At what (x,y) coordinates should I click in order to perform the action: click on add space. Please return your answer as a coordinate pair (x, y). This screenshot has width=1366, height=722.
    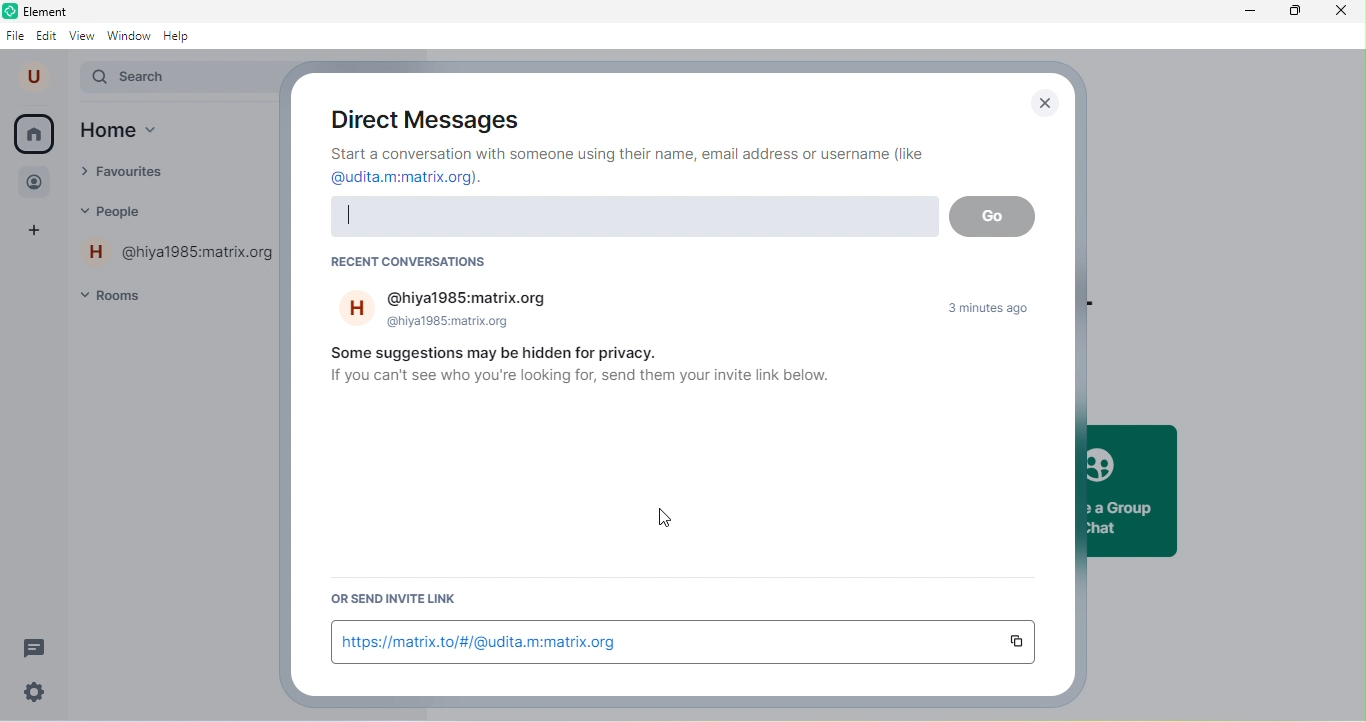
    Looking at the image, I should click on (38, 233).